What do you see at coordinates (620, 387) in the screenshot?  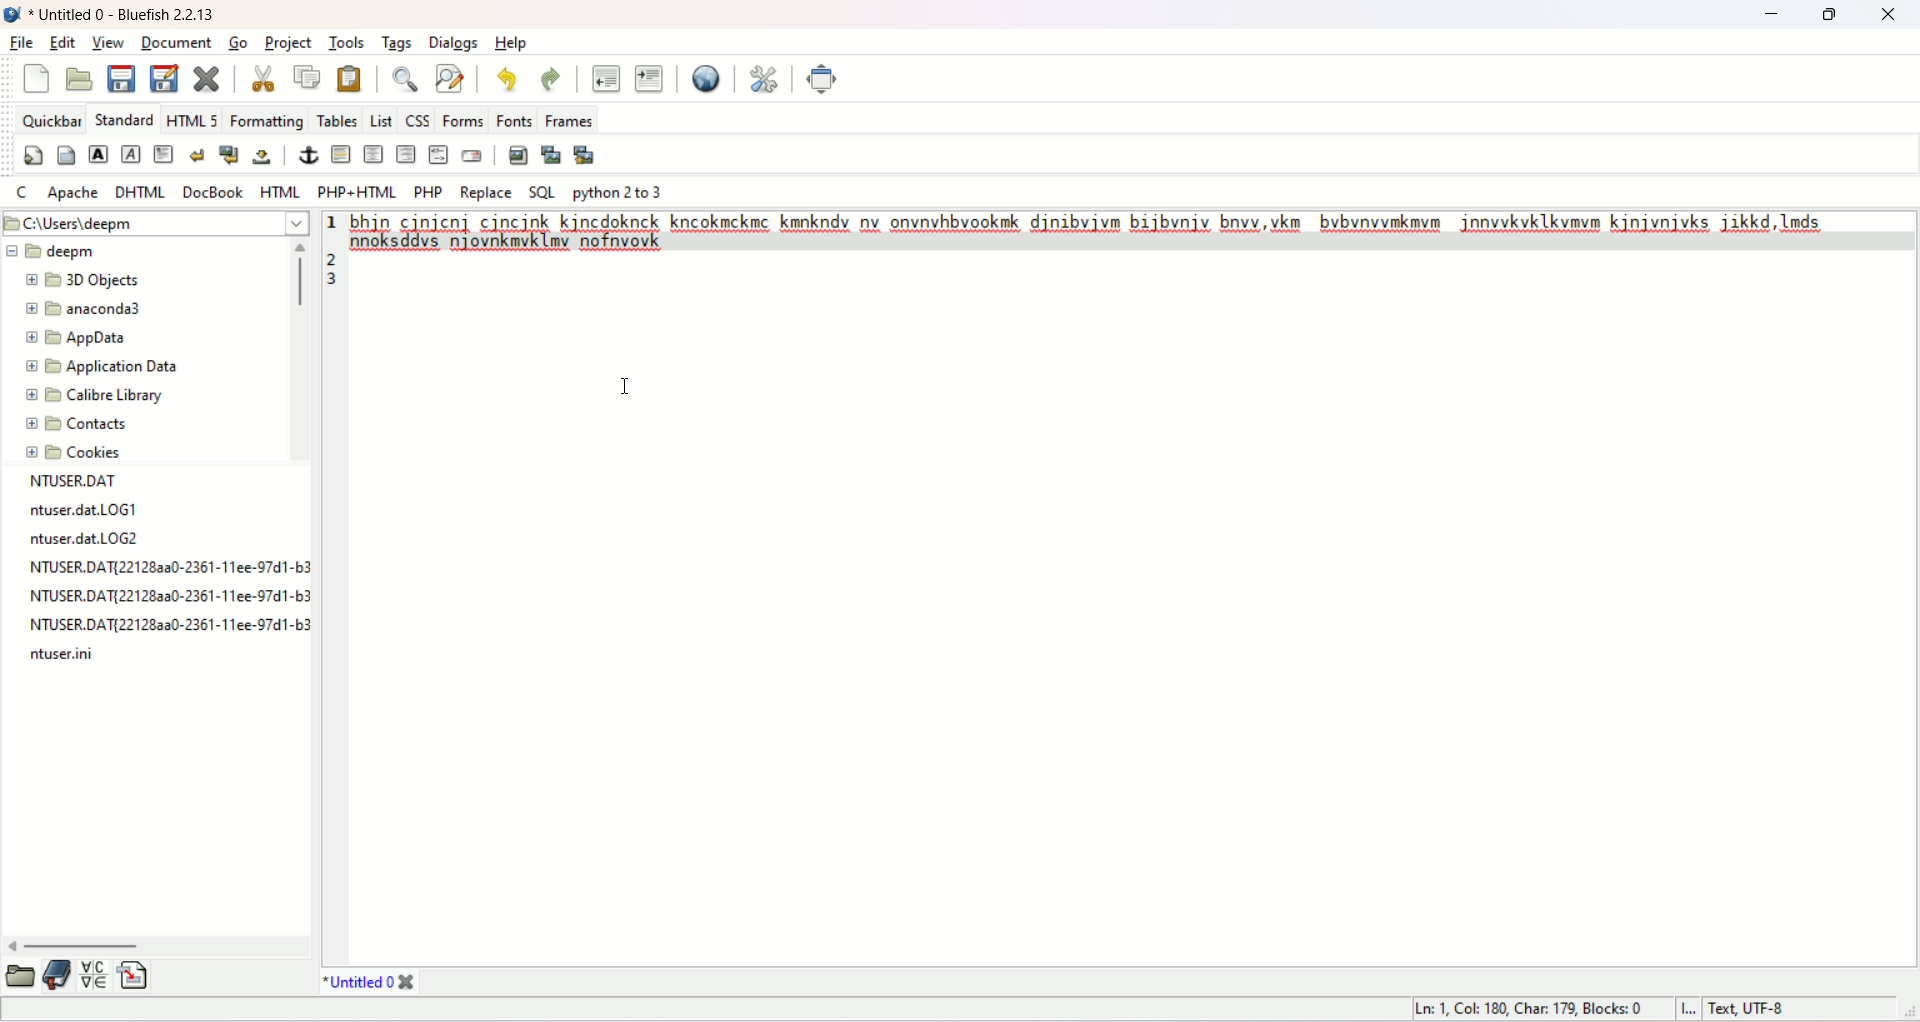 I see `Cursor` at bounding box center [620, 387].